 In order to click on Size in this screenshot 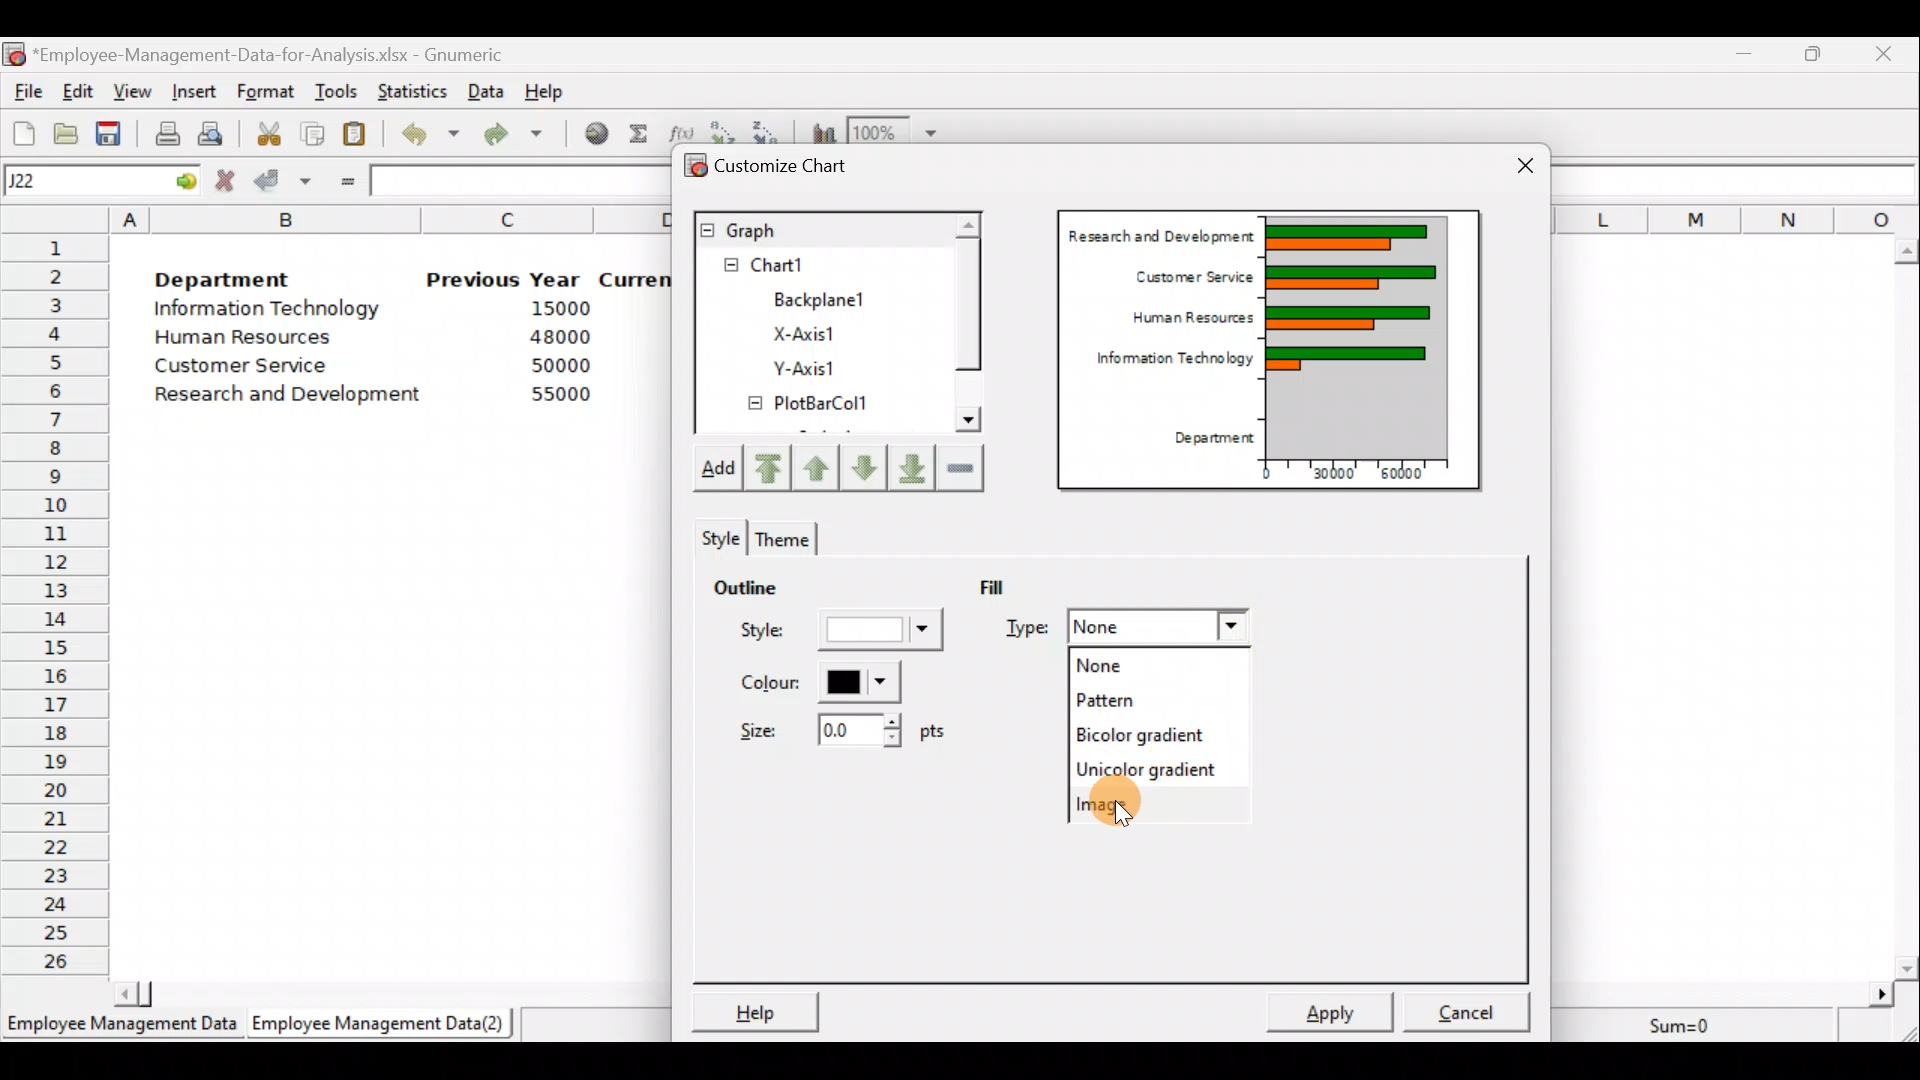, I will do `click(834, 736)`.